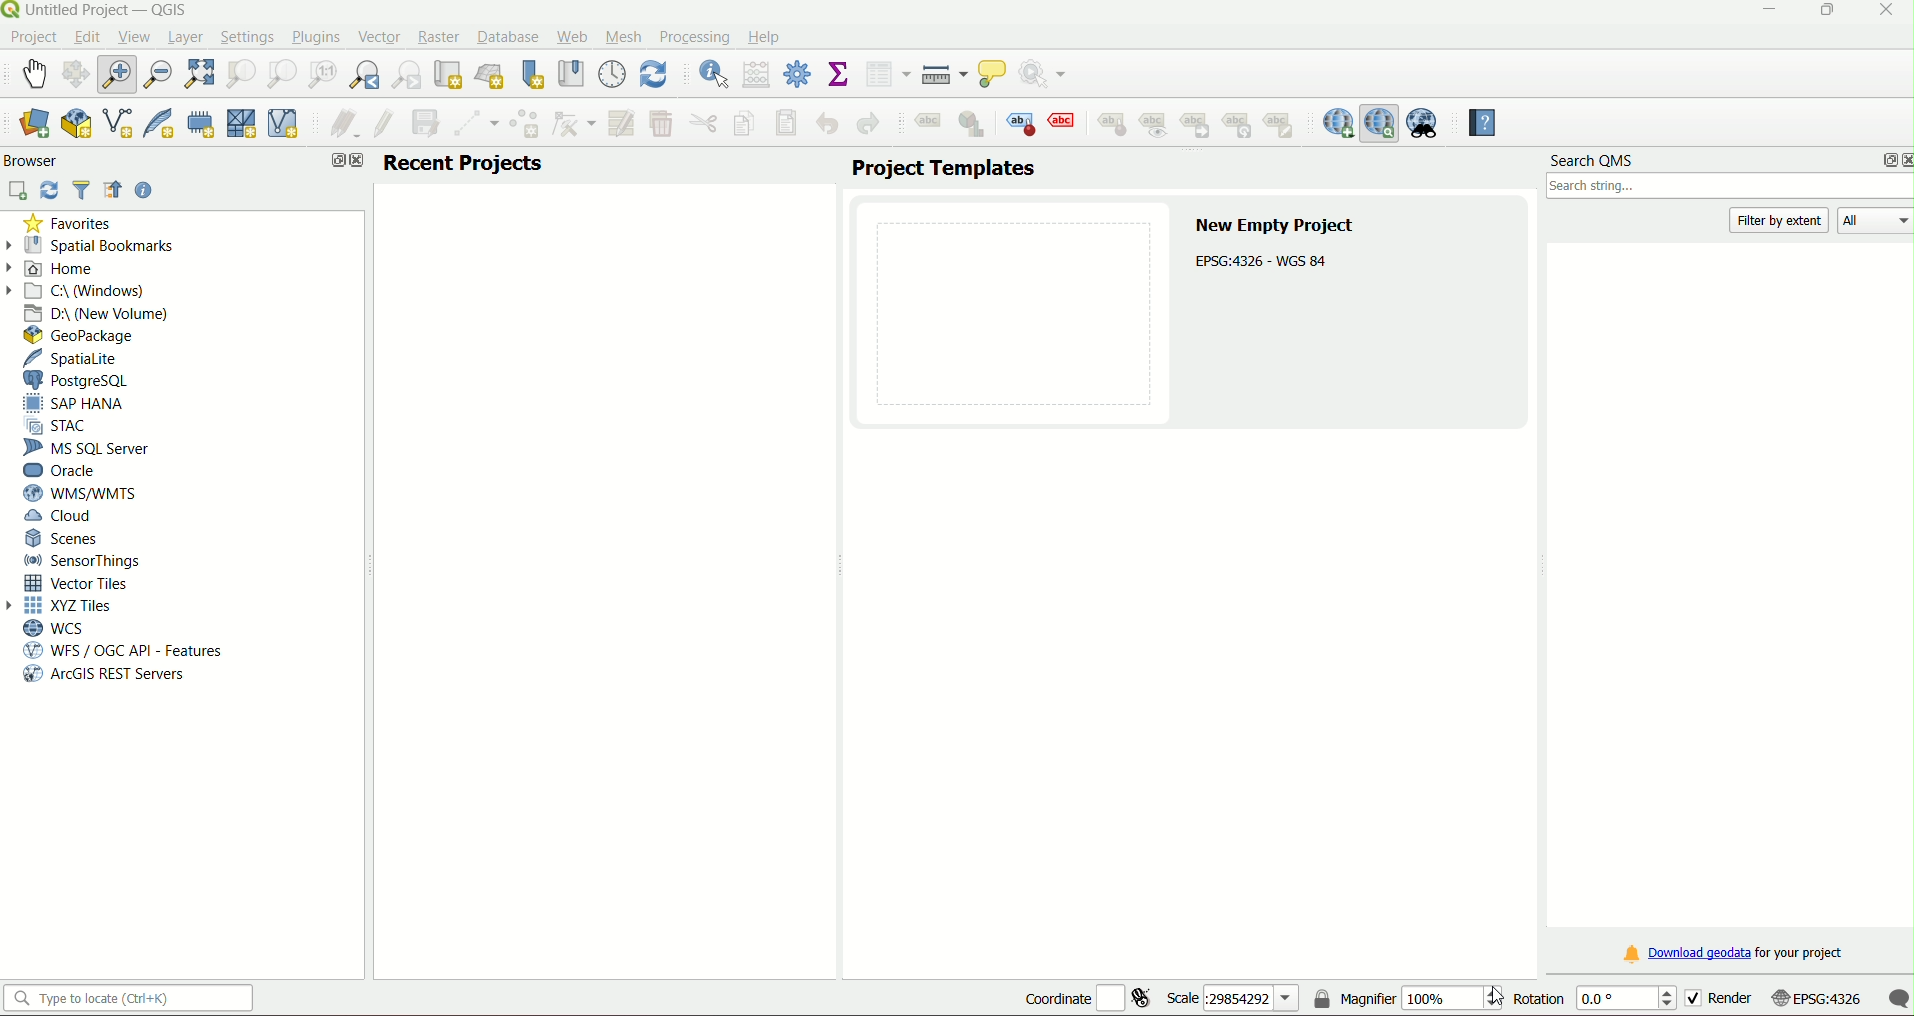 This screenshot has height=1016, width=1914. What do you see at coordinates (570, 73) in the screenshot?
I see `show spatial bookmark` at bounding box center [570, 73].